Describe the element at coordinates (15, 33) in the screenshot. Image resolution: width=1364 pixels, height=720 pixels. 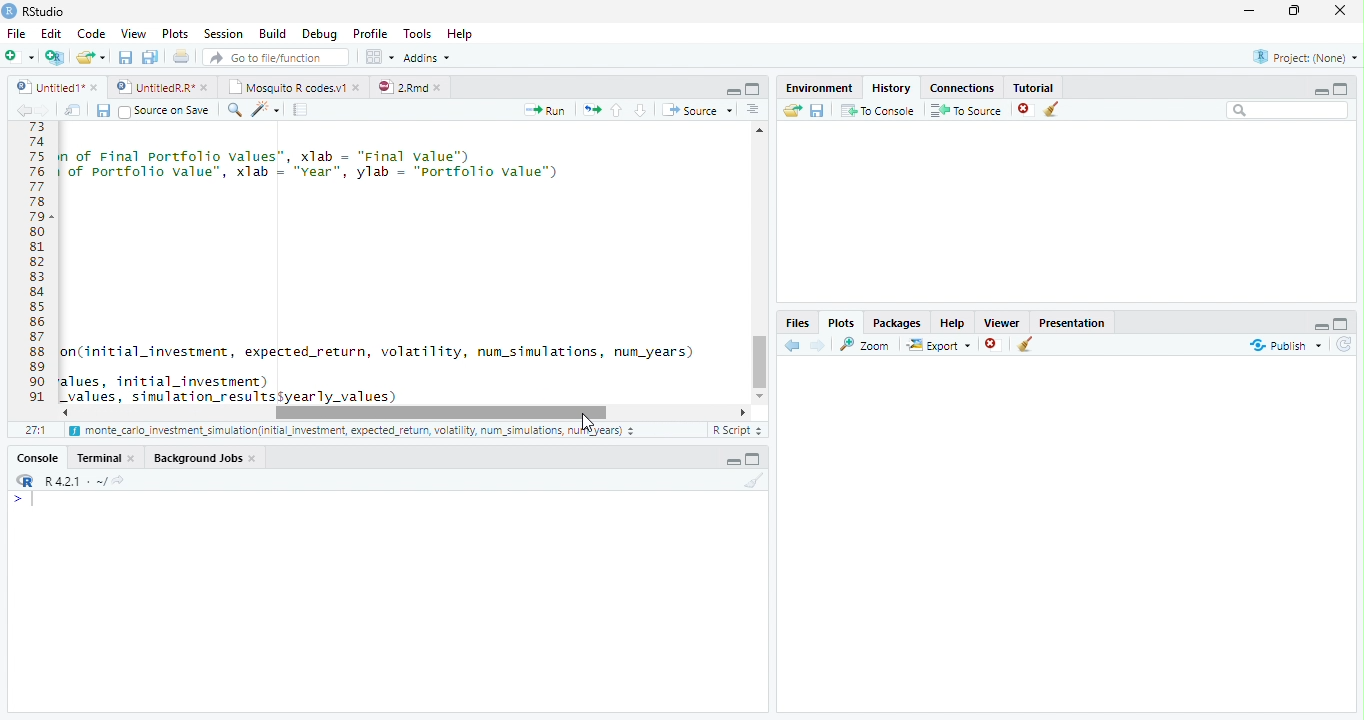
I see `File` at that location.